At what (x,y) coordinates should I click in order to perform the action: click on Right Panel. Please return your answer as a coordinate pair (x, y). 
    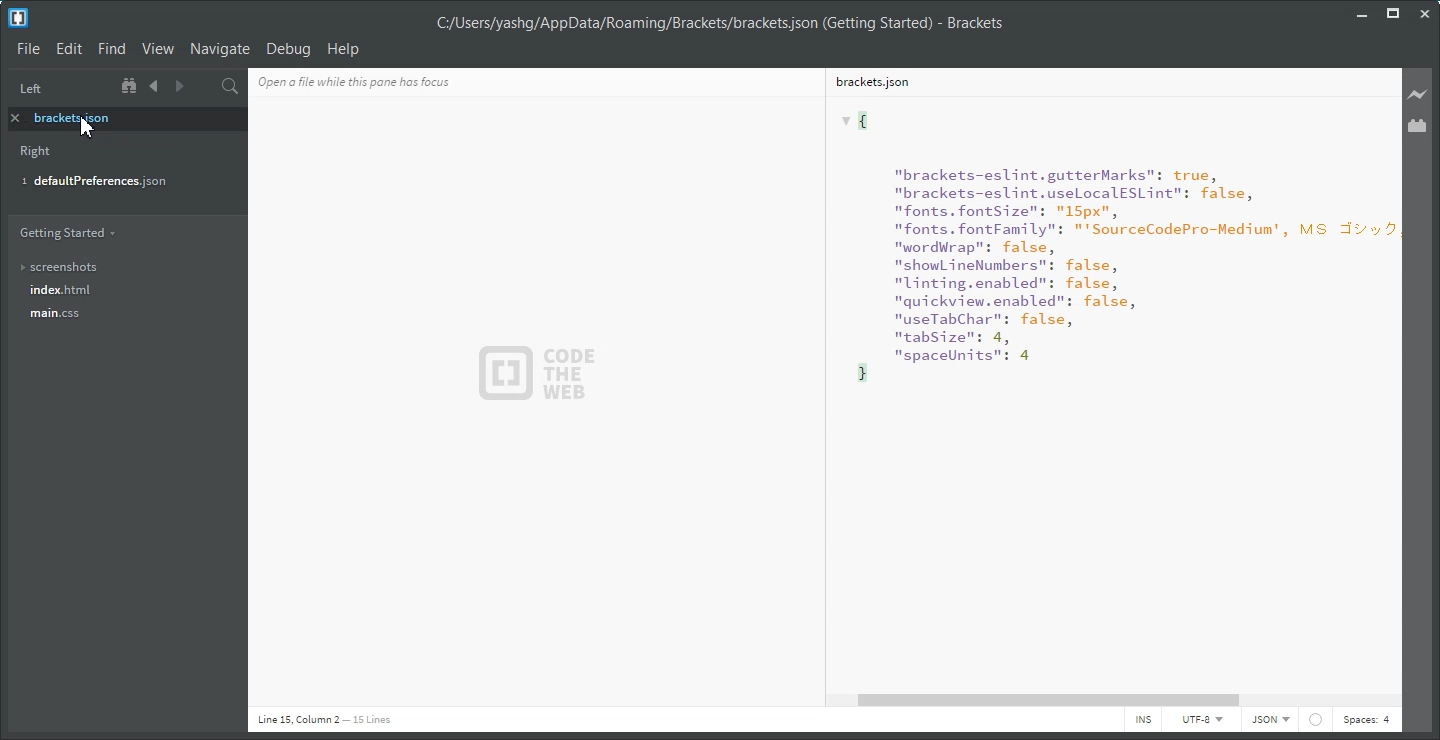
    Looking at the image, I should click on (37, 153).